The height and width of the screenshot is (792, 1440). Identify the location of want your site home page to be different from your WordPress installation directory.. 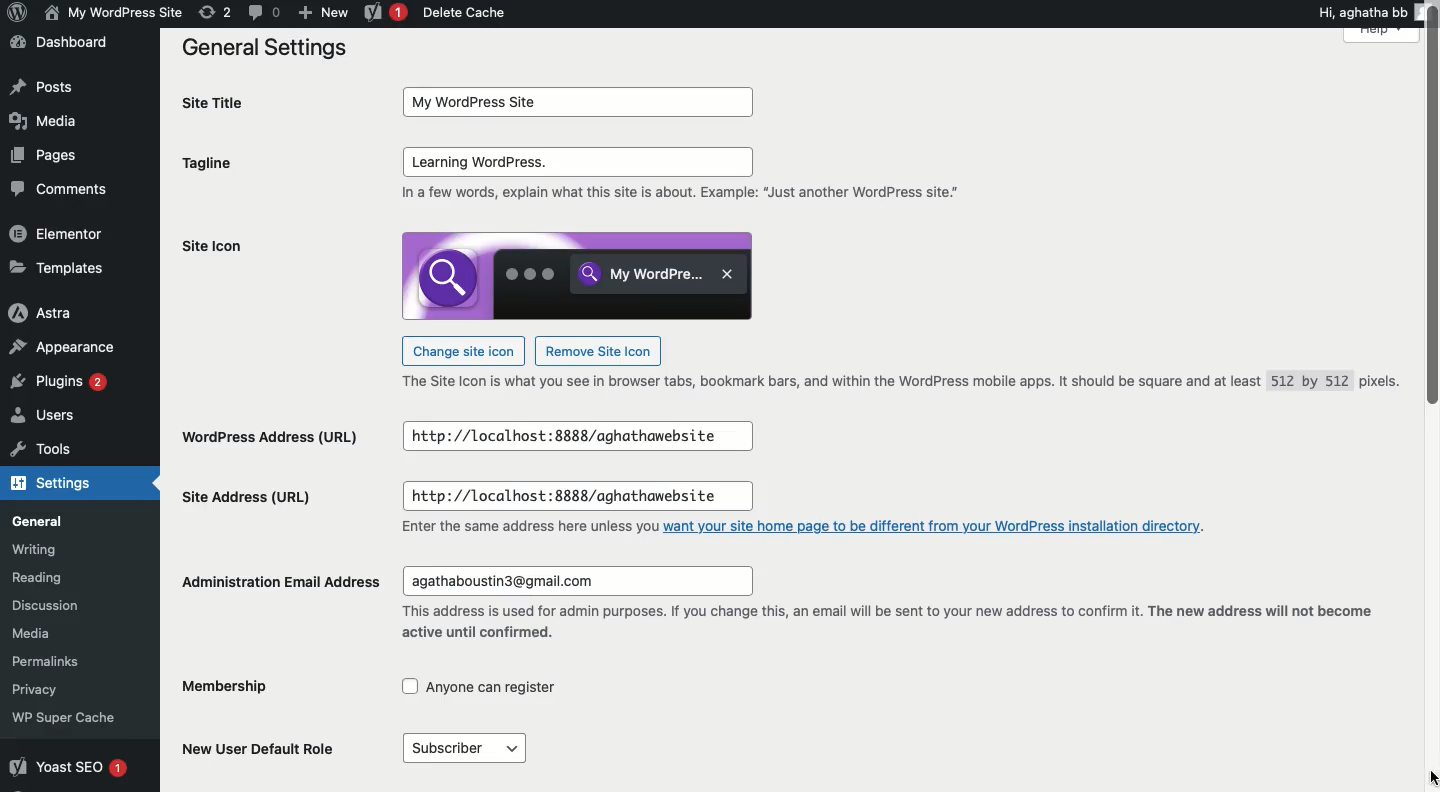
(942, 528).